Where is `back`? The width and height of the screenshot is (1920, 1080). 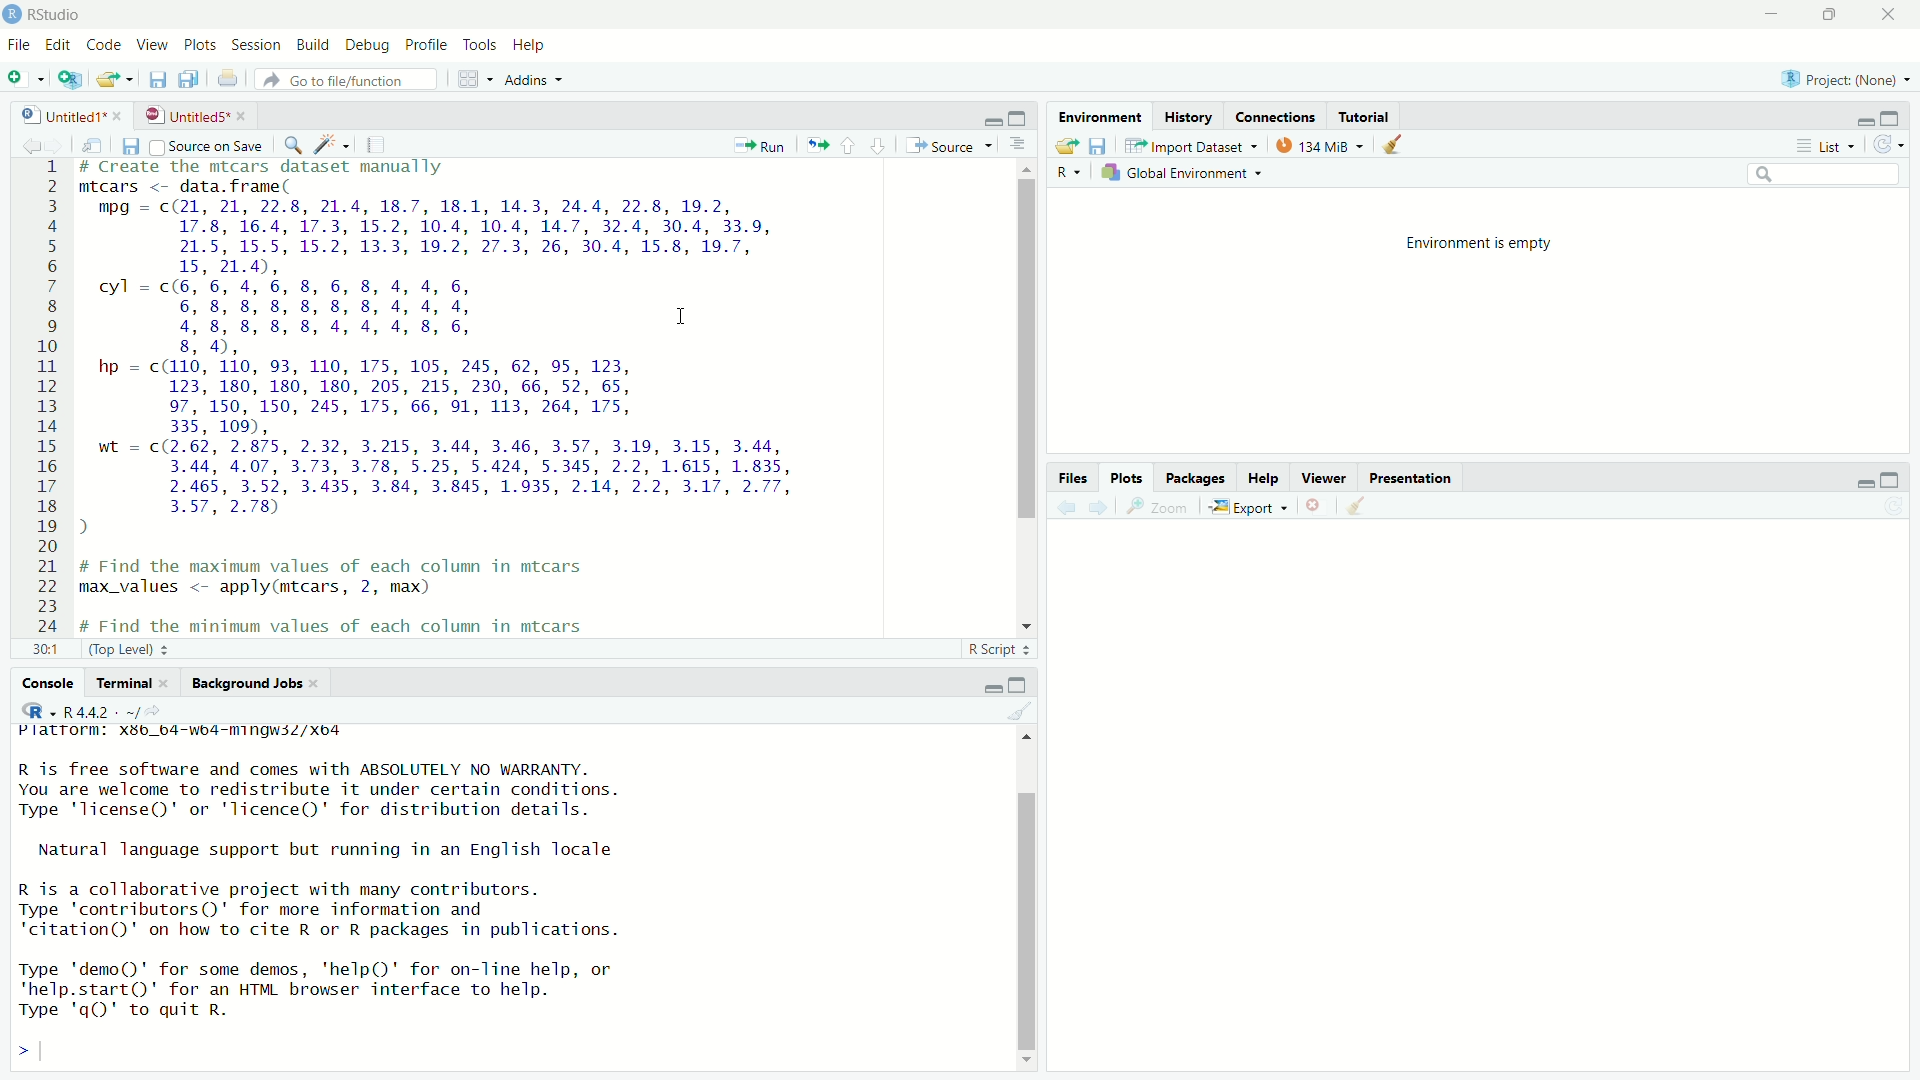
back is located at coordinates (30, 143).